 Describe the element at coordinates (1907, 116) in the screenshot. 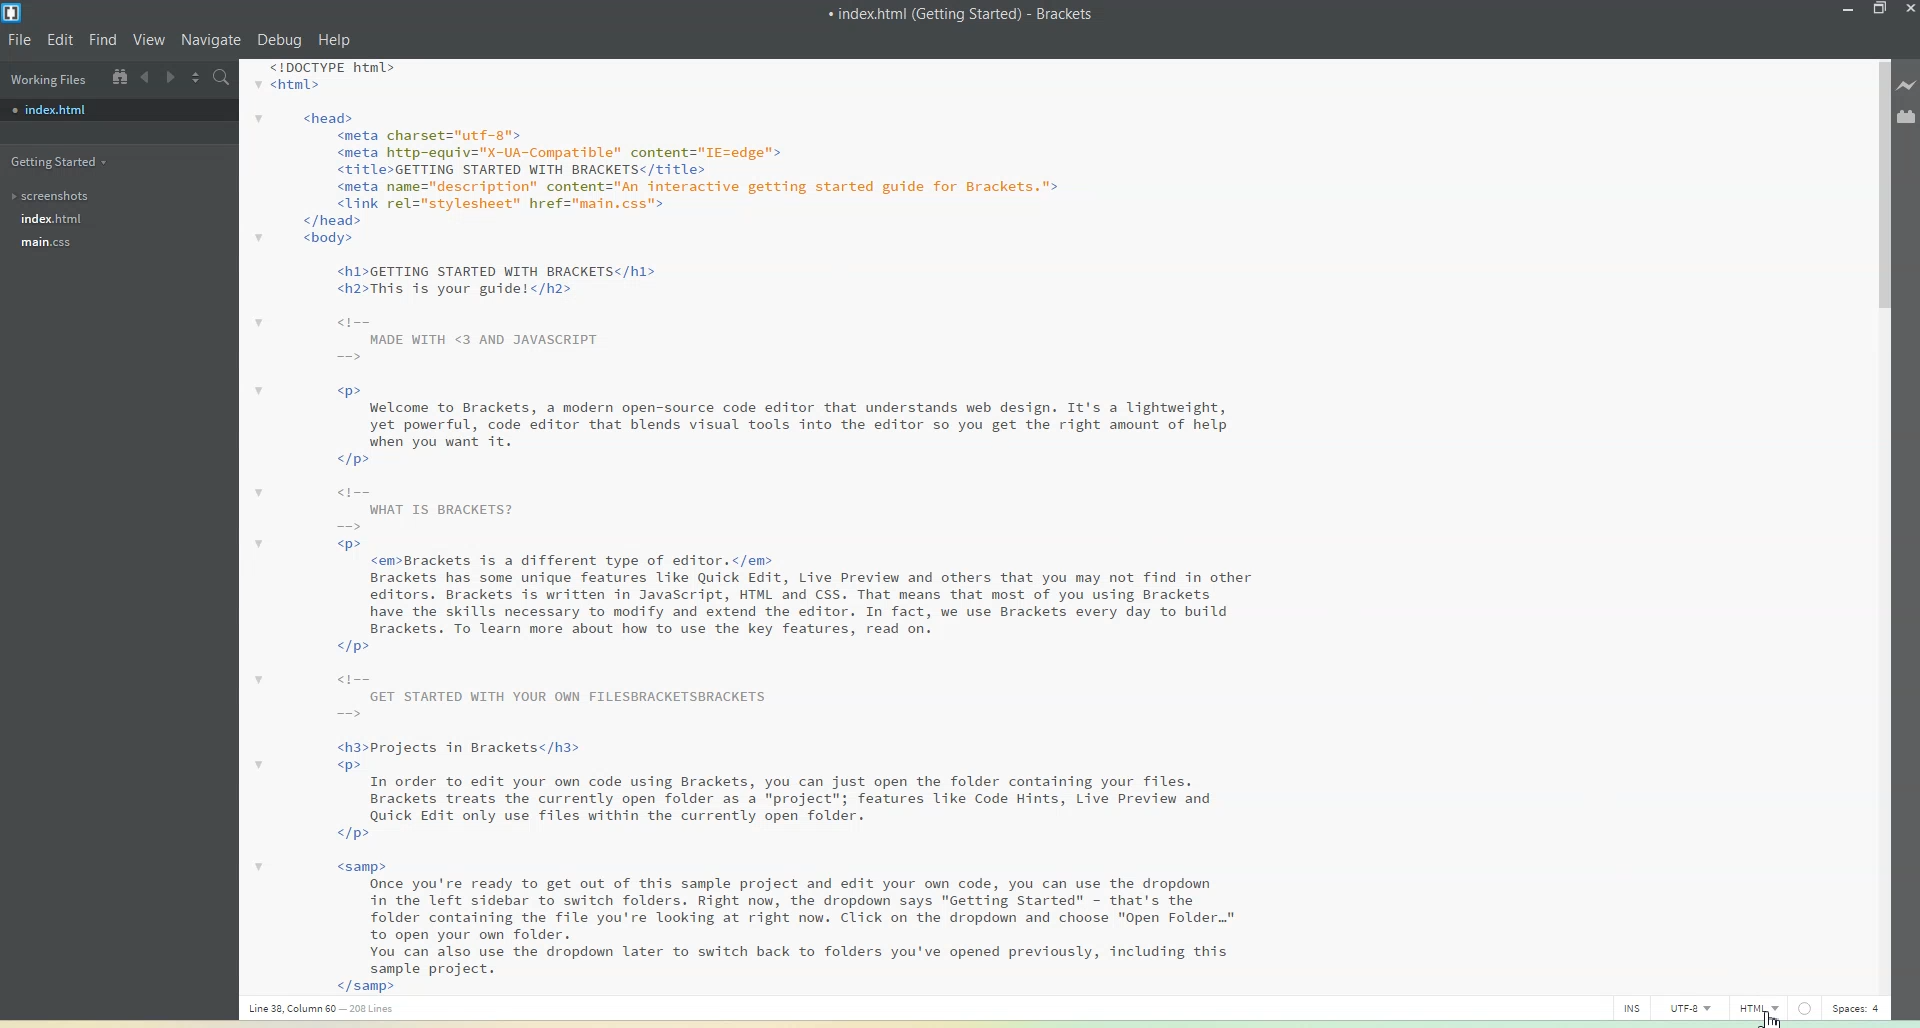

I see `Extensions manager` at that location.